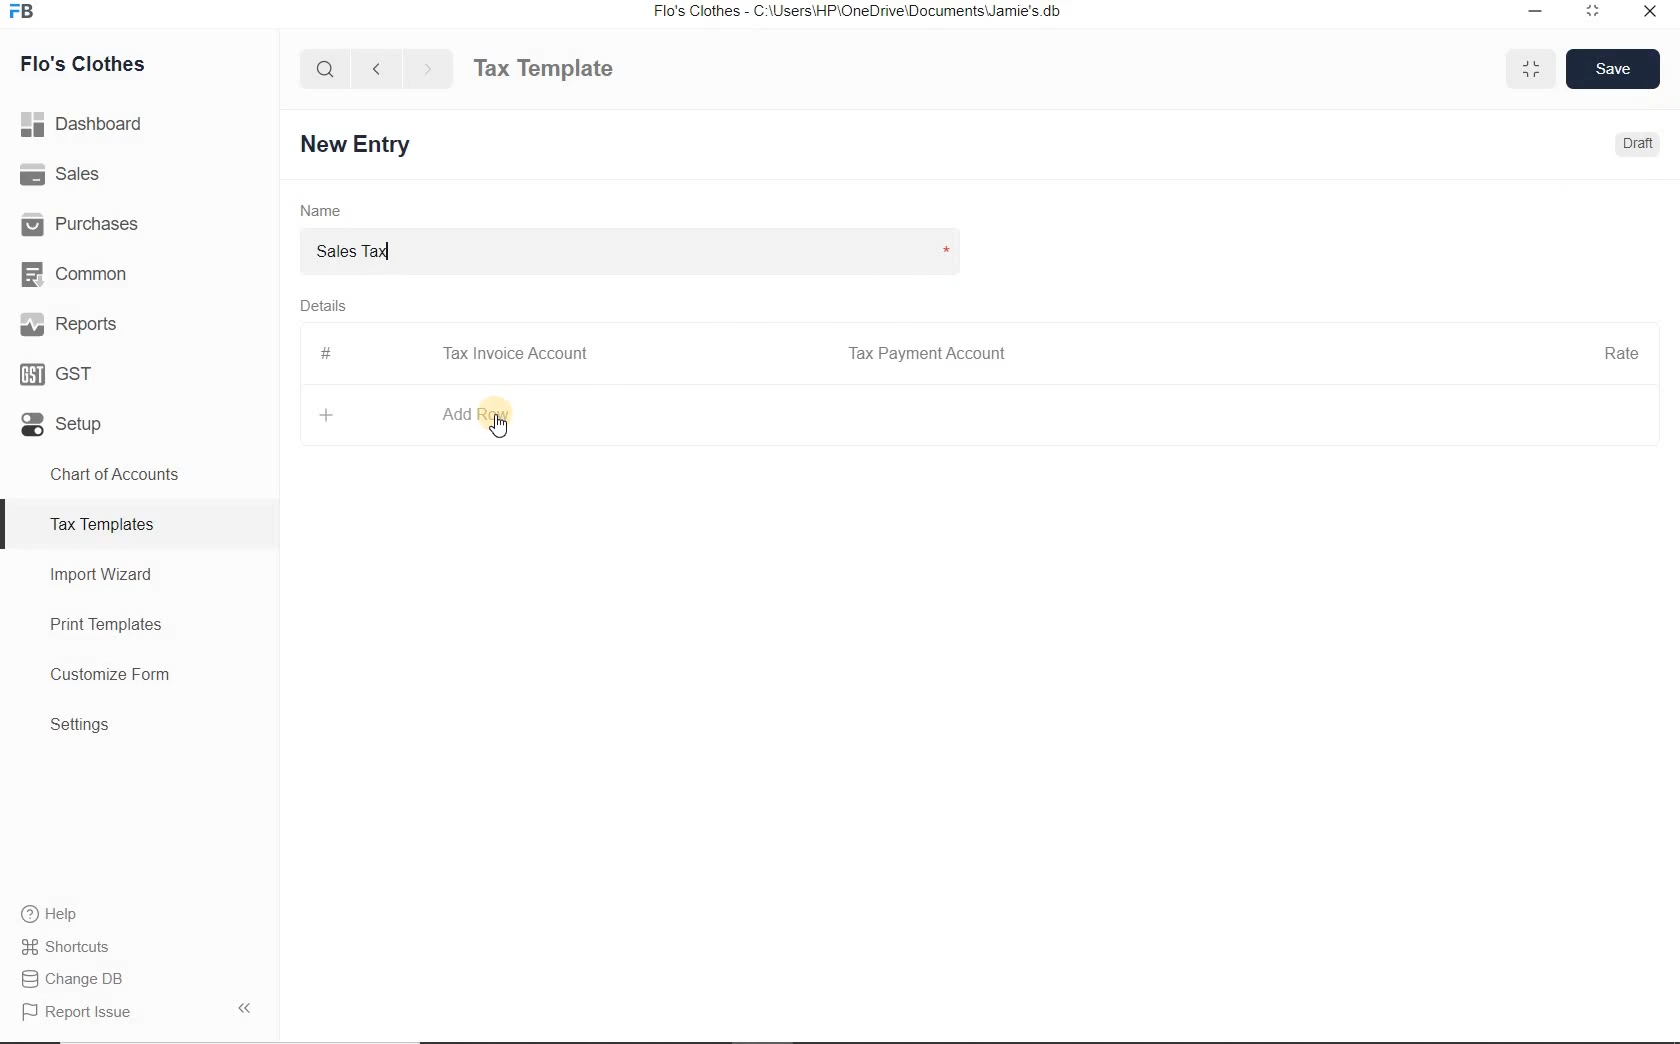 The width and height of the screenshot is (1680, 1044). Describe the element at coordinates (321, 209) in the screenshot. I see `Name` at that location.